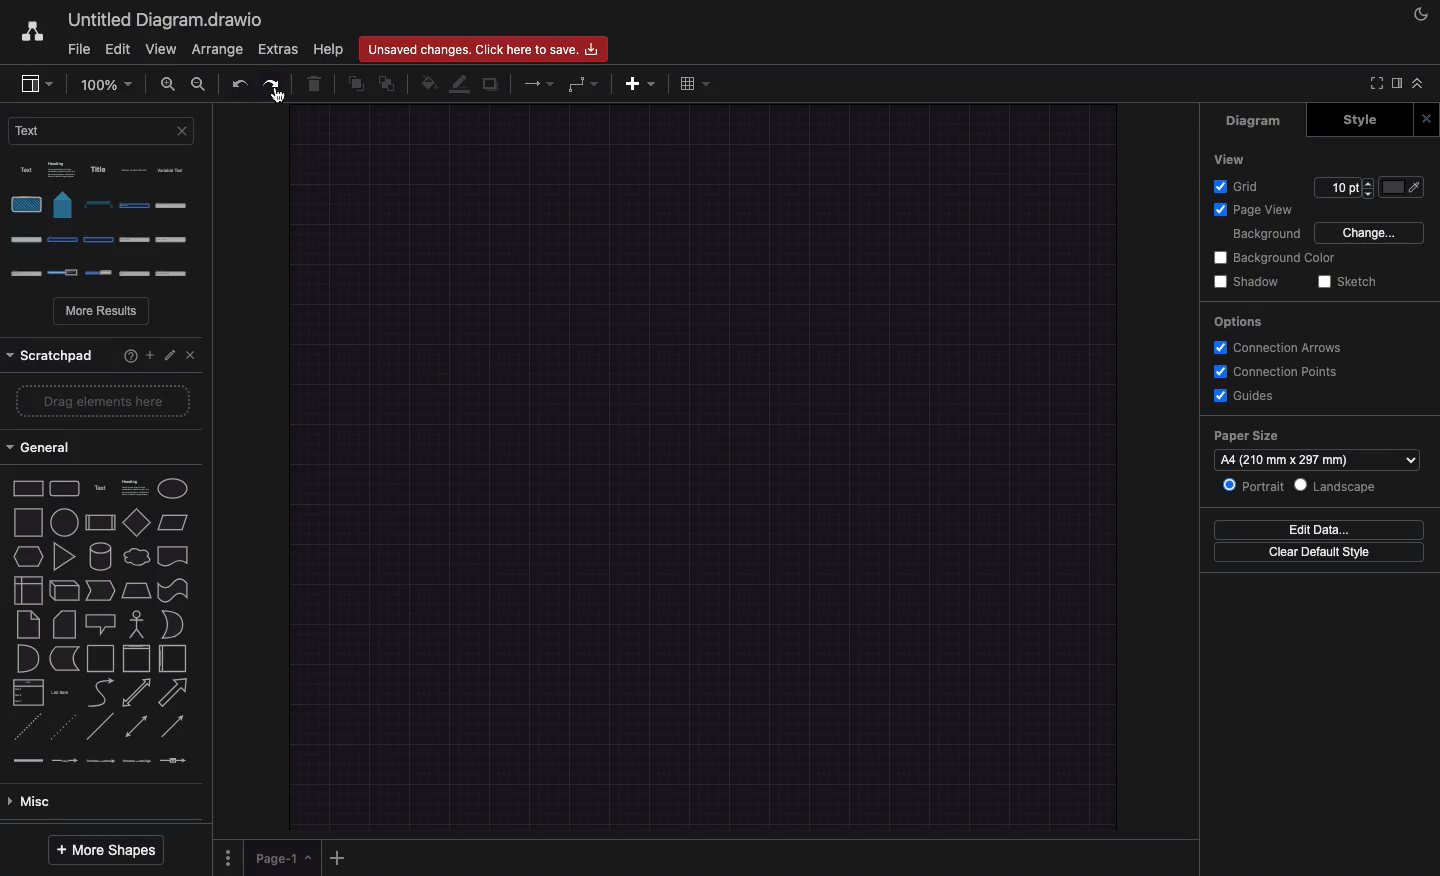 Image resolution: width=1440 pixels, height=876 pixels. Describe the element at coordinates (1235, 158) in the screenshot. I see `View` at that location.